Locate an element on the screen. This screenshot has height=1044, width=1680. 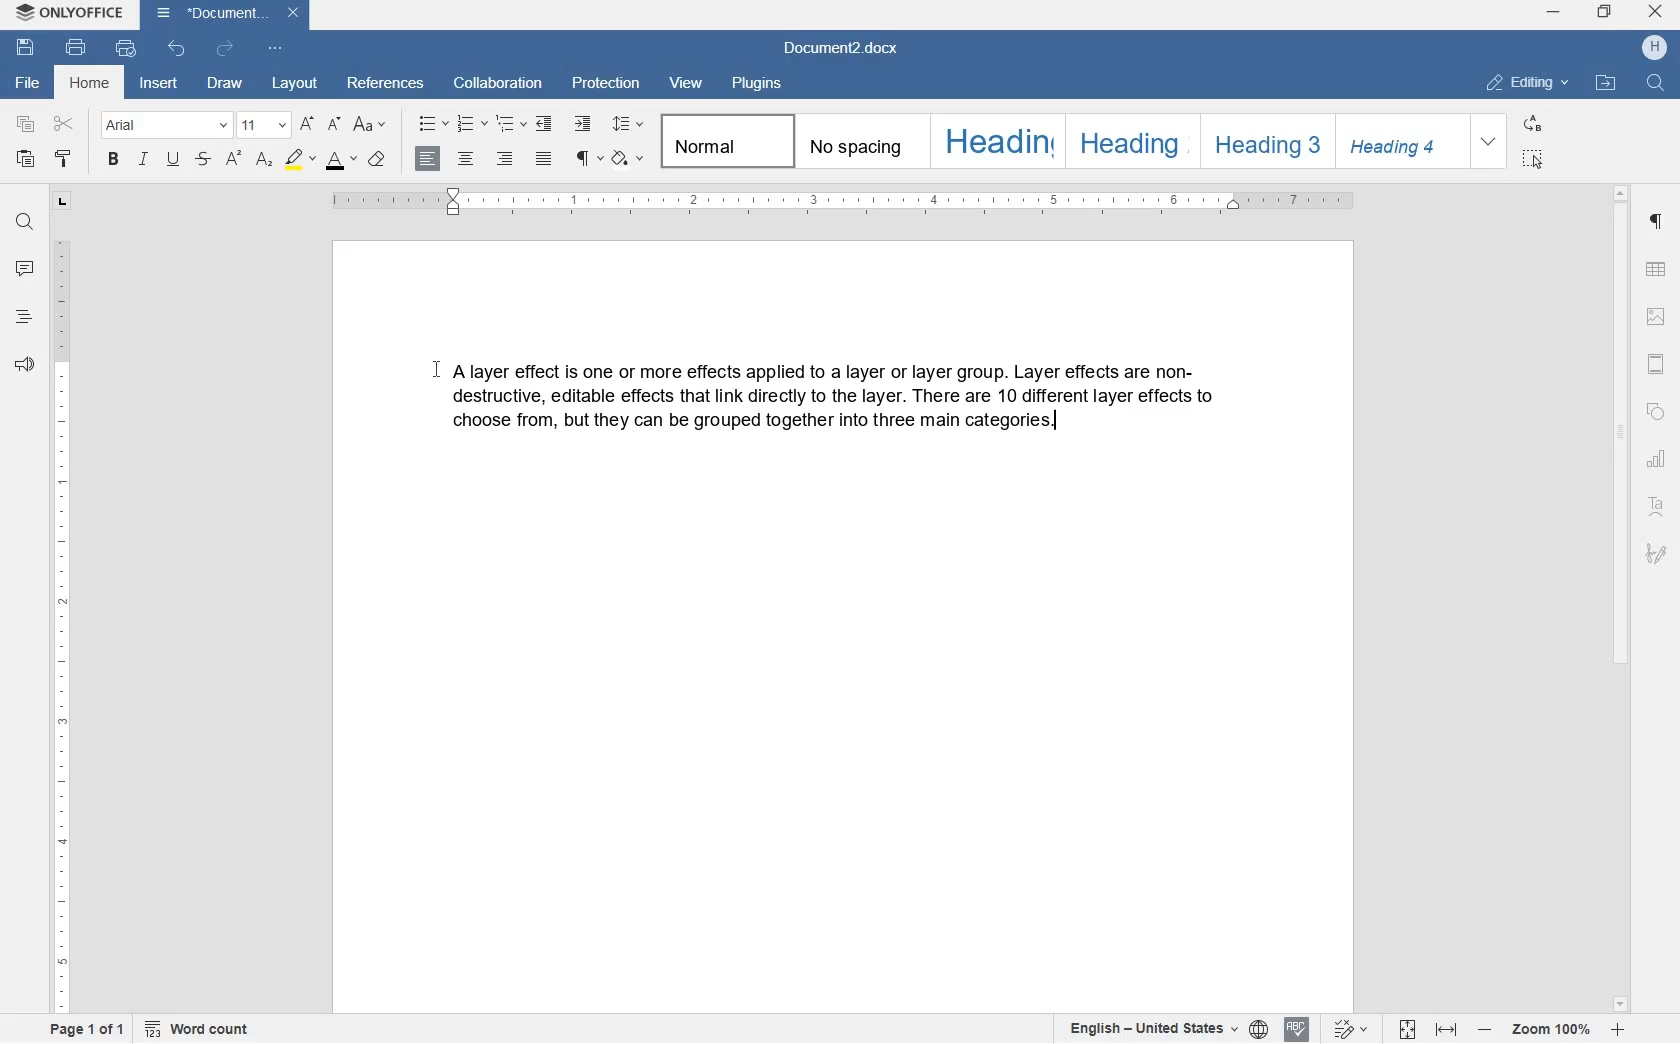
align right is located at coordinates (504, 159).